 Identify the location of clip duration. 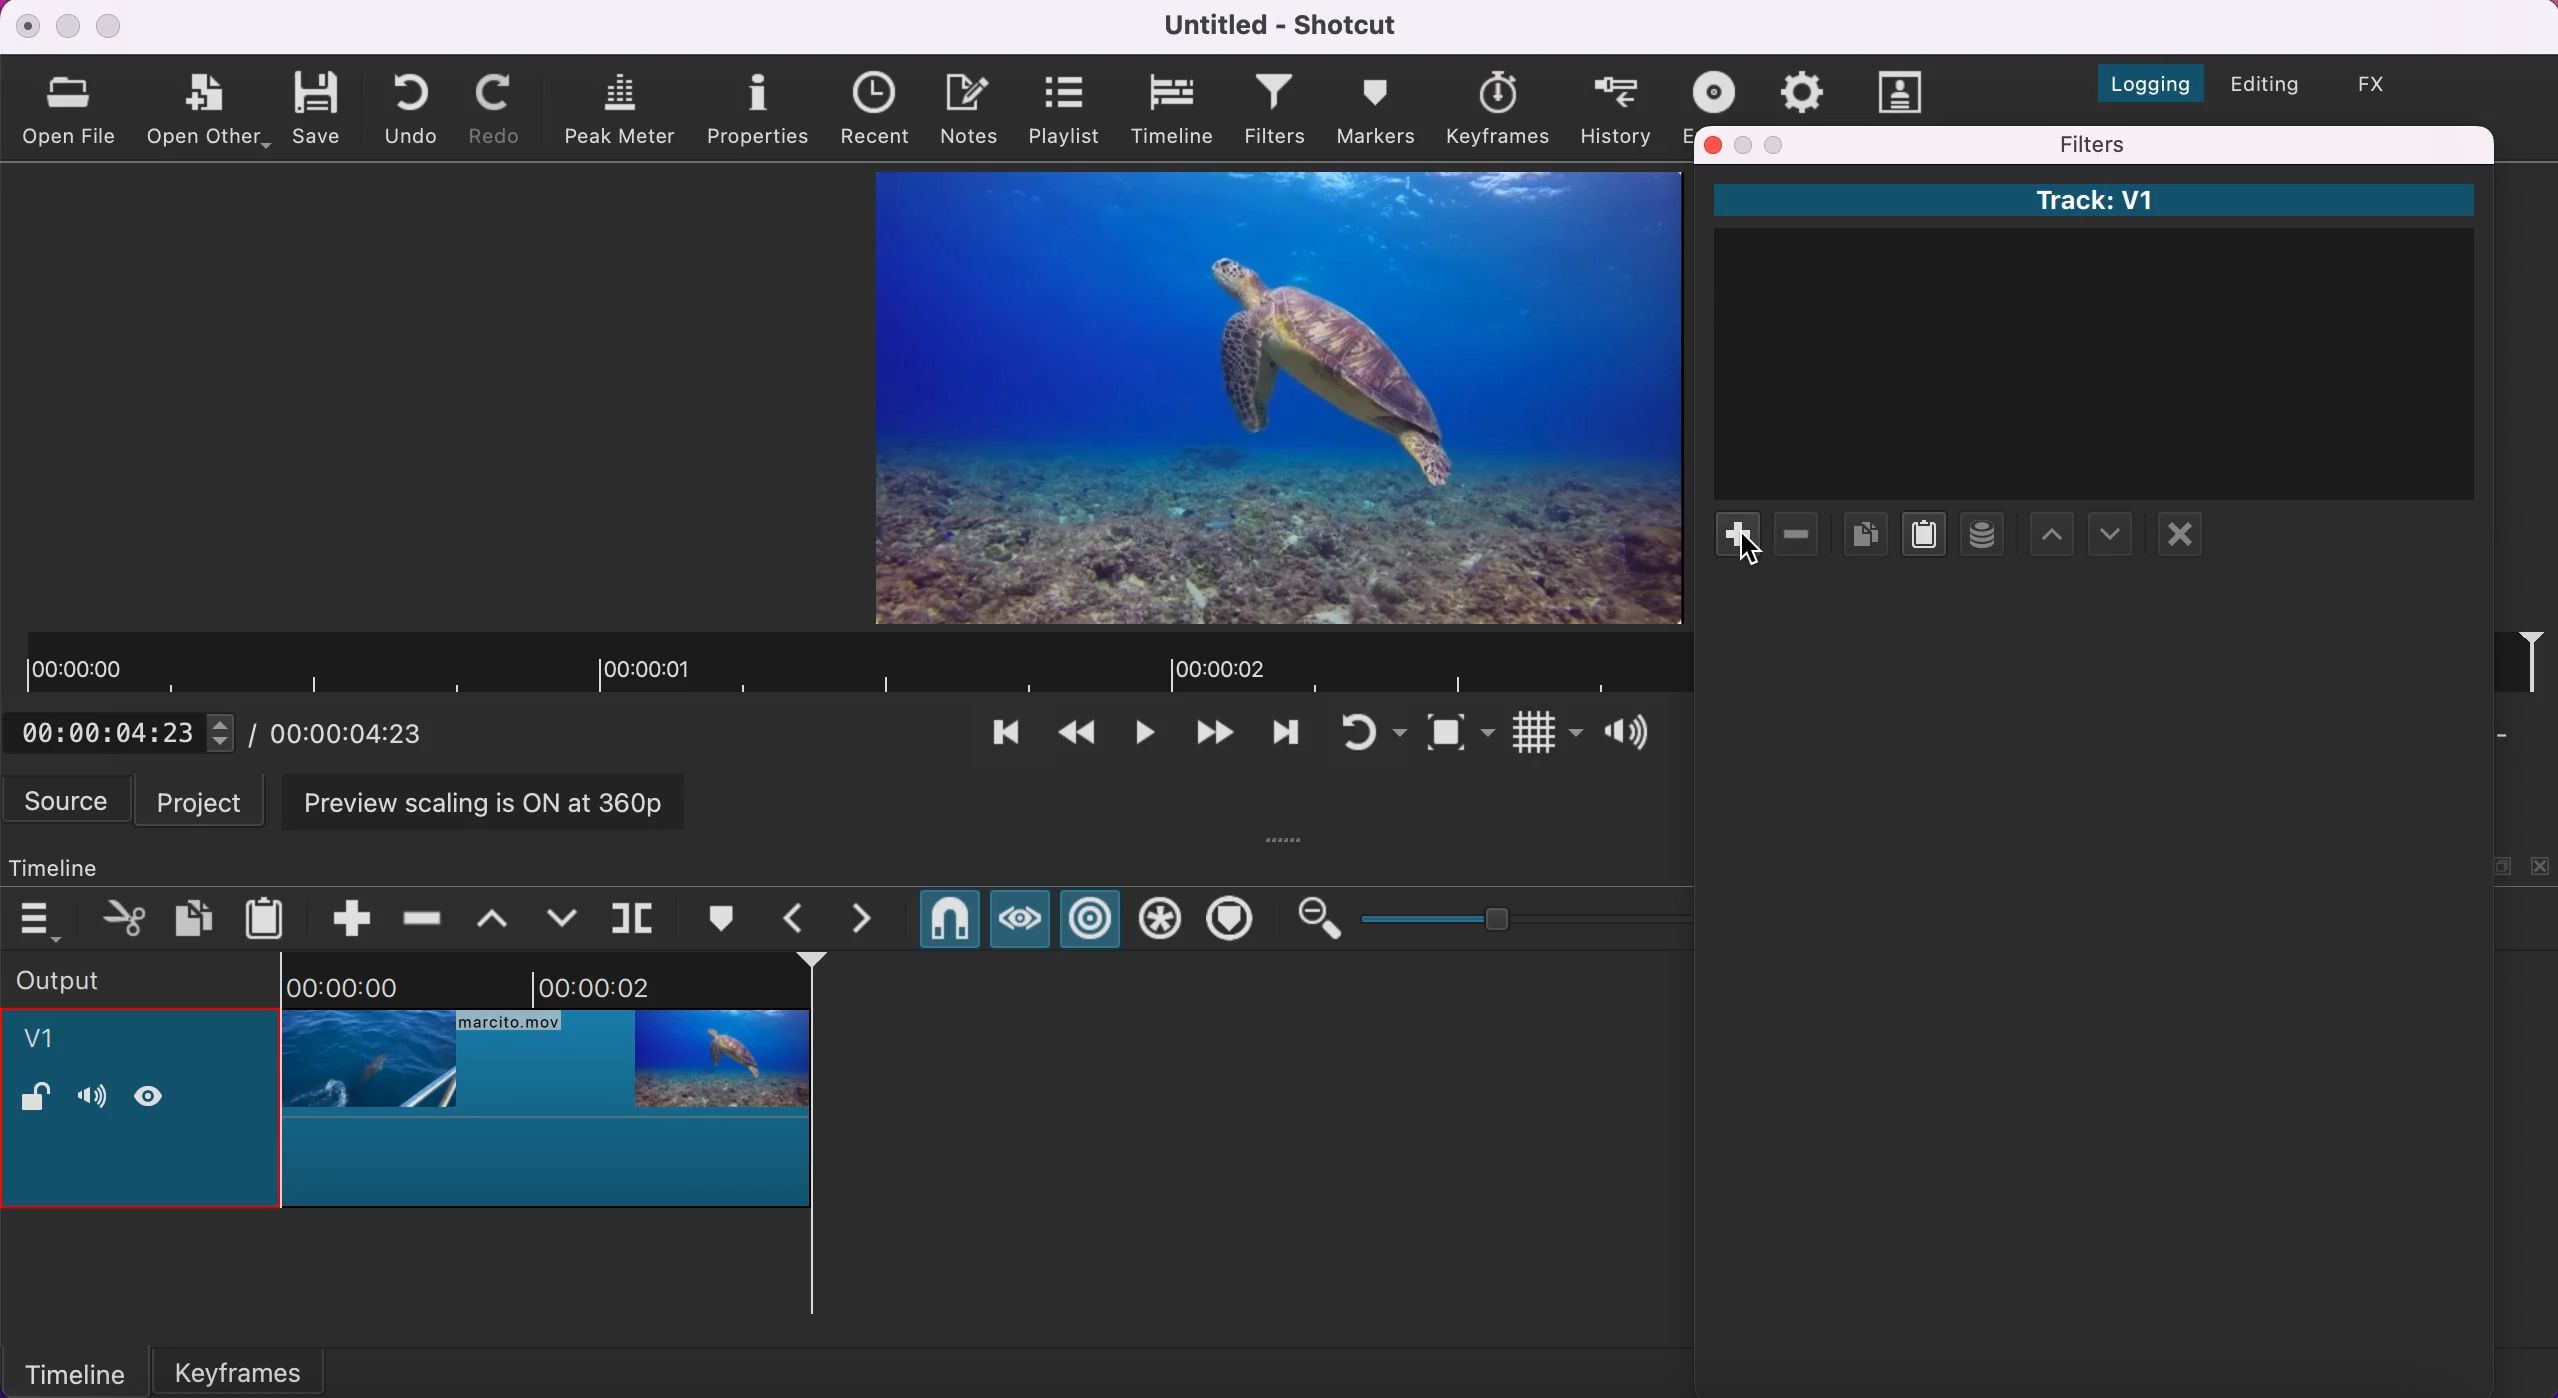
(1292, 665).